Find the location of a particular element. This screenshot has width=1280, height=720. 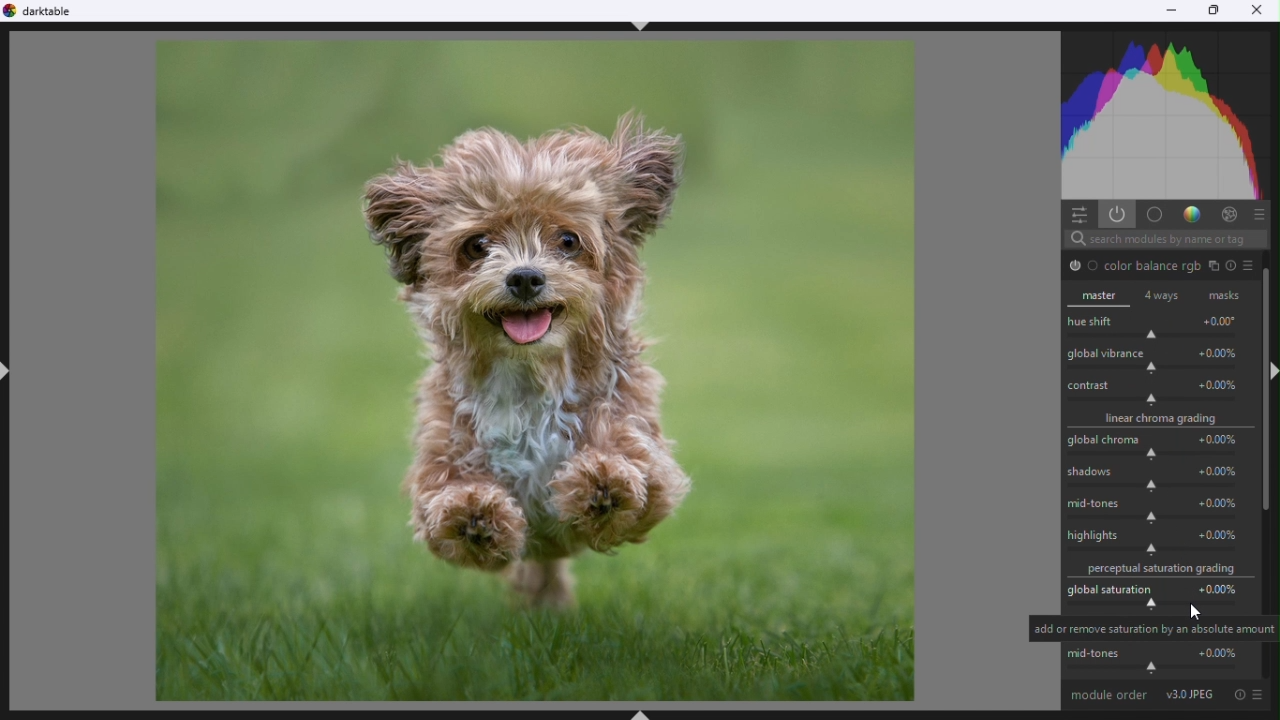

Histogram is located at coordinates (1167, 114).